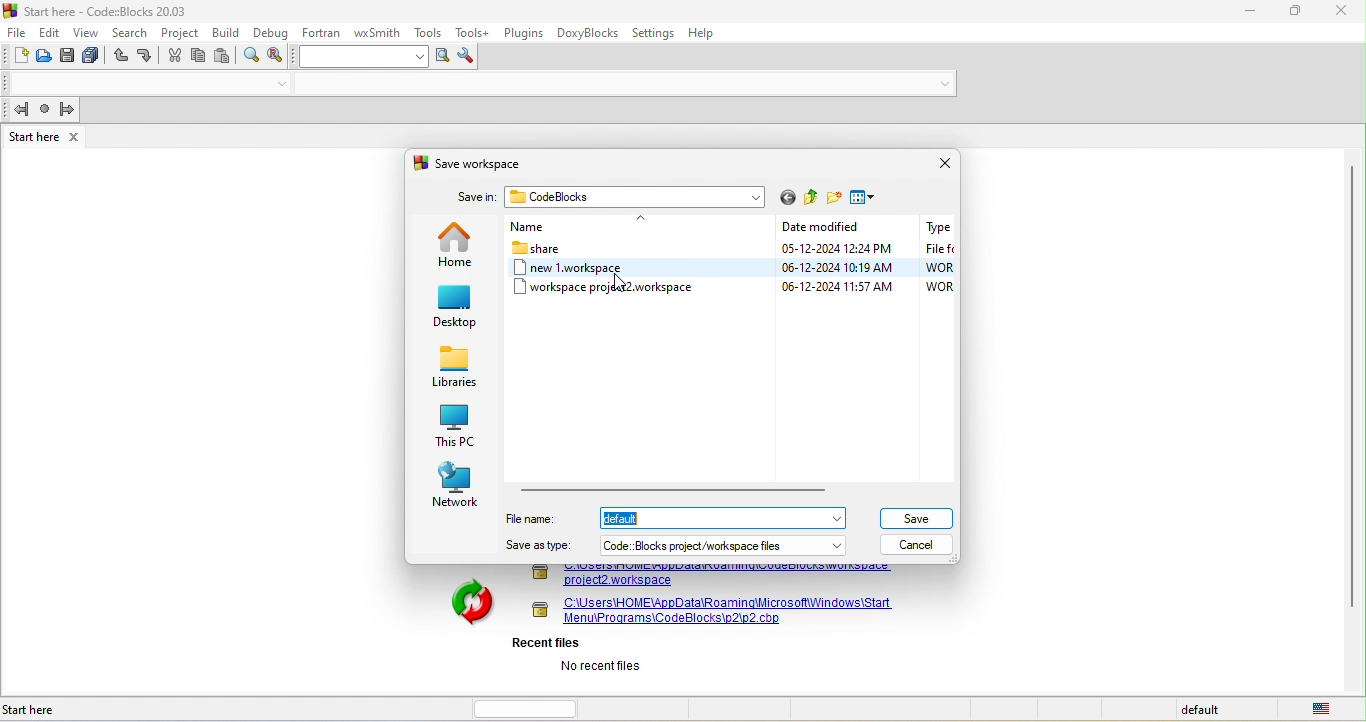  What do you see at coordinates (321, 31) in the screenshot?
I see `fortran` at bounding box center [321, 31].